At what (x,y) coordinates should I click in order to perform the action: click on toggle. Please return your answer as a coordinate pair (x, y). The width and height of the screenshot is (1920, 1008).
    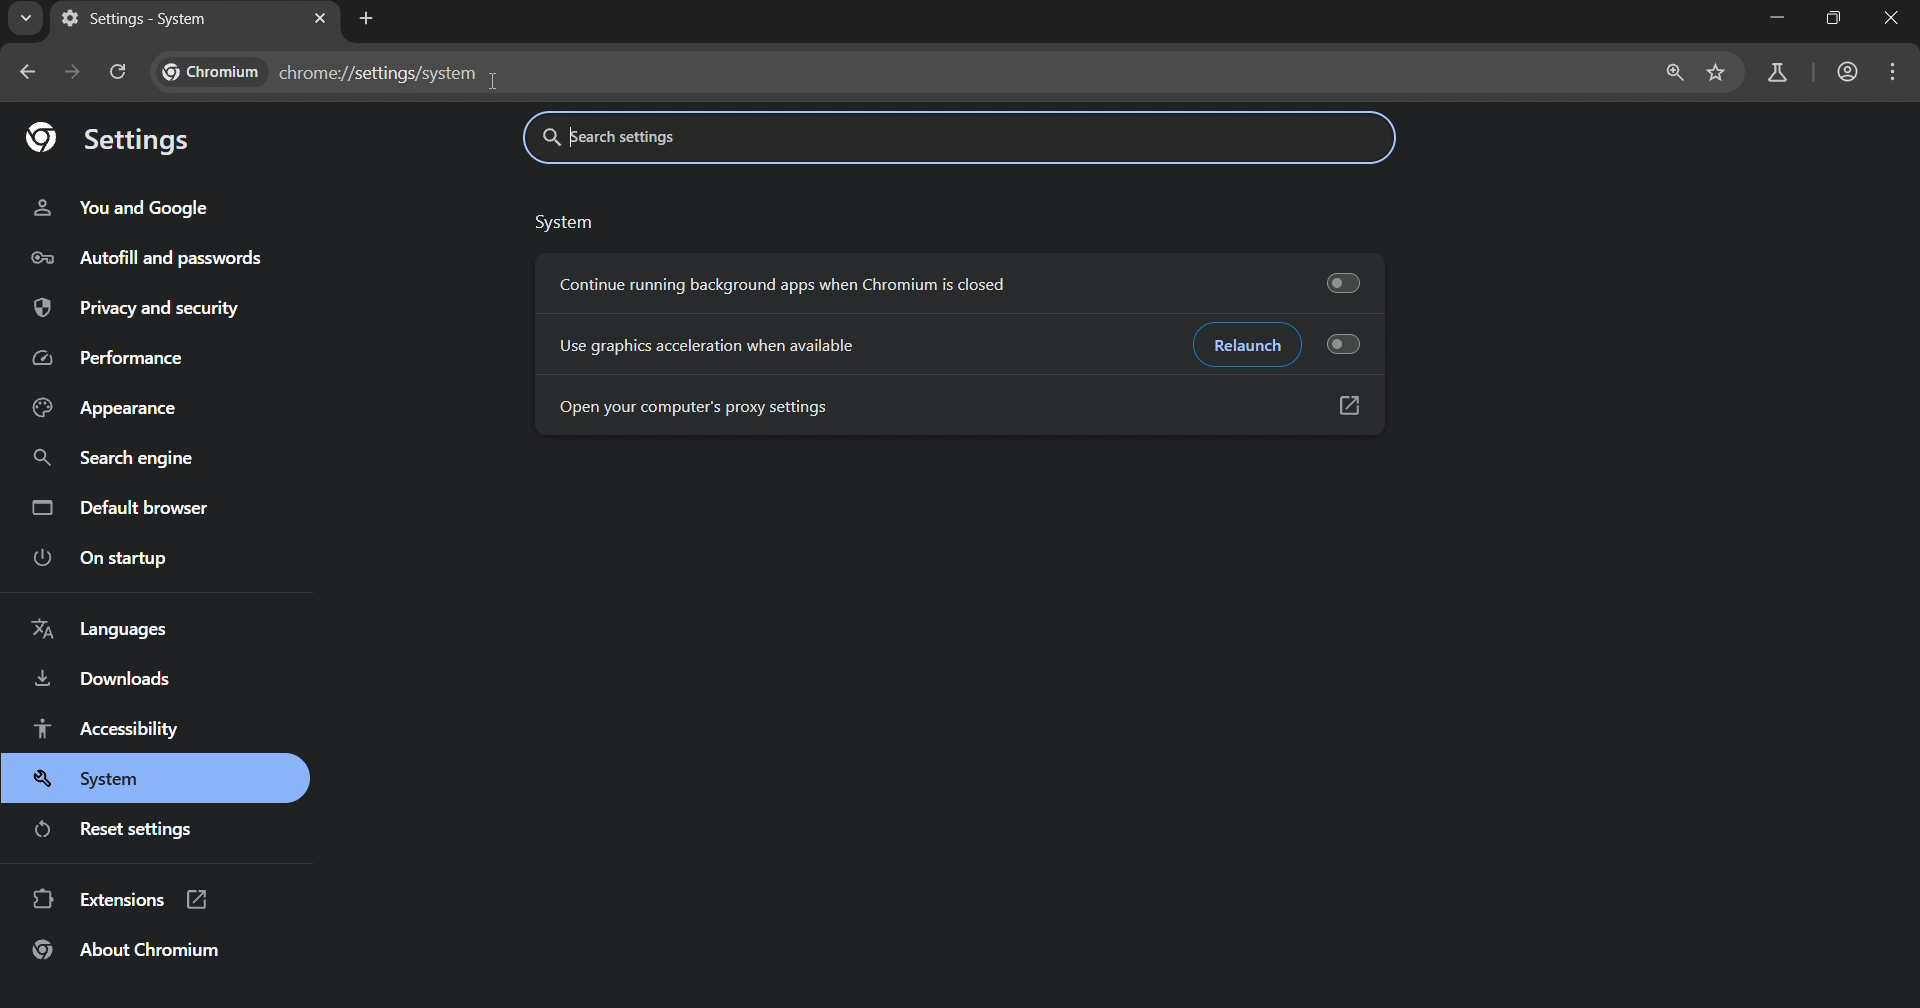
    Looking at the image, I should click on (1349, 346).